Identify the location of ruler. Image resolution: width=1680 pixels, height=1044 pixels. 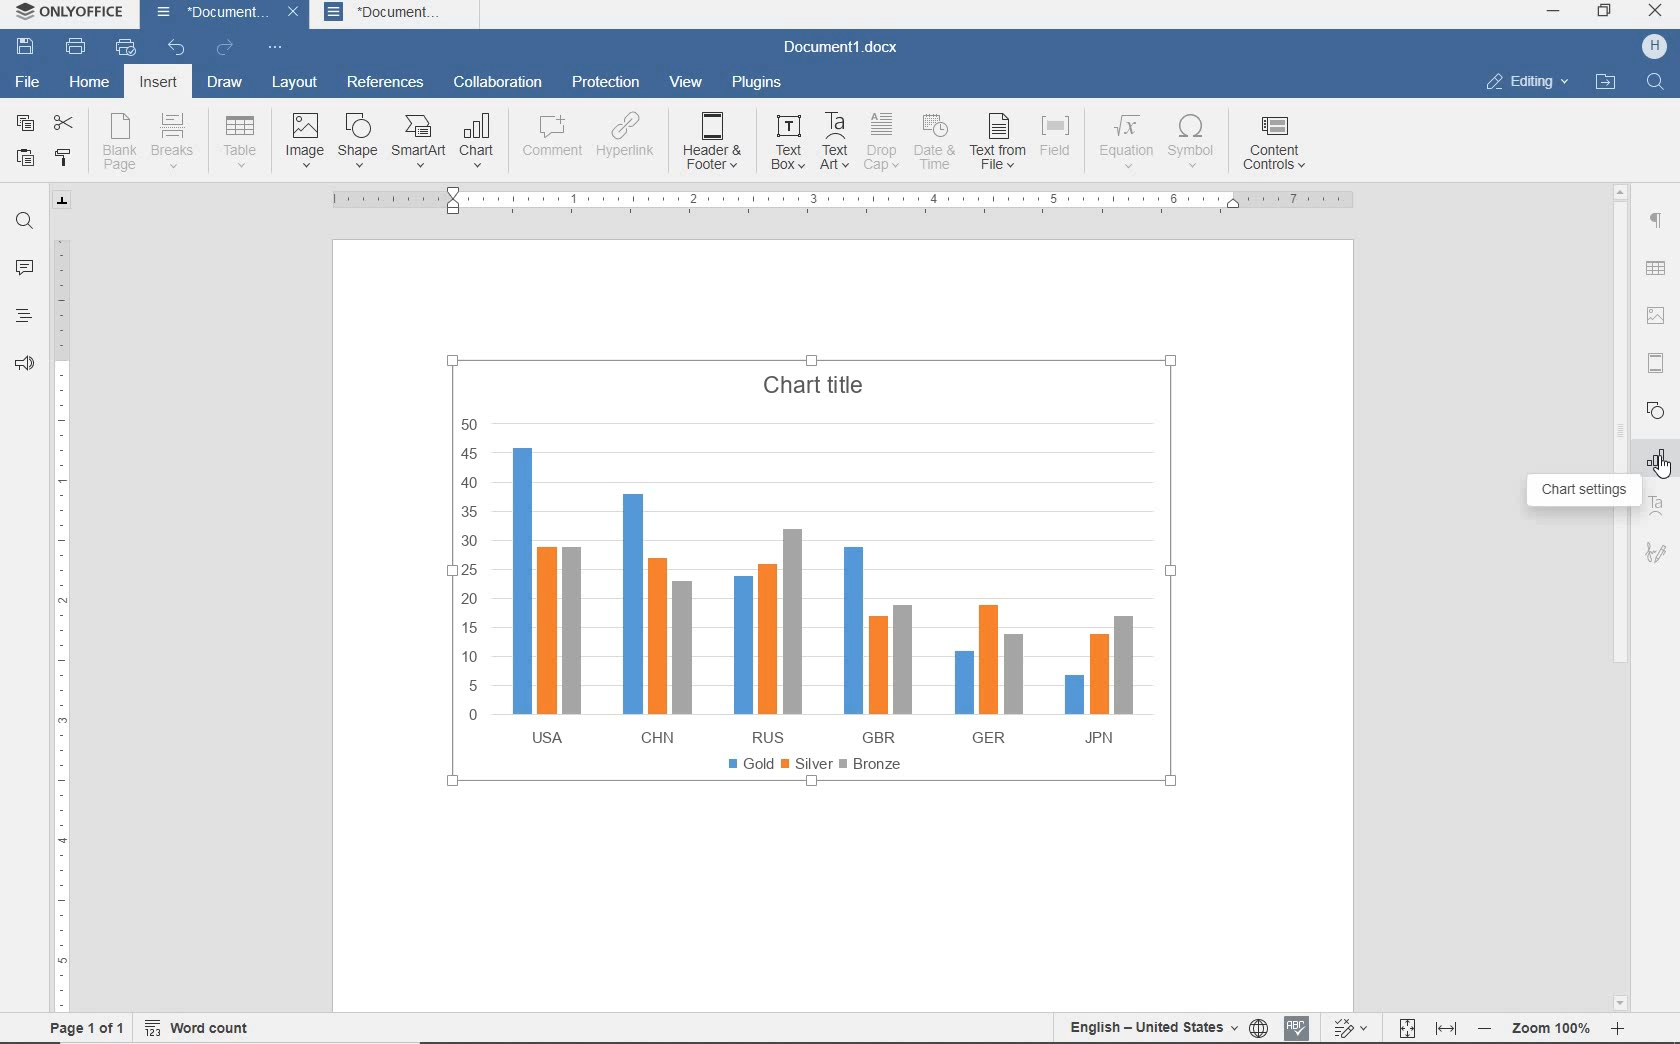
(61, 617).